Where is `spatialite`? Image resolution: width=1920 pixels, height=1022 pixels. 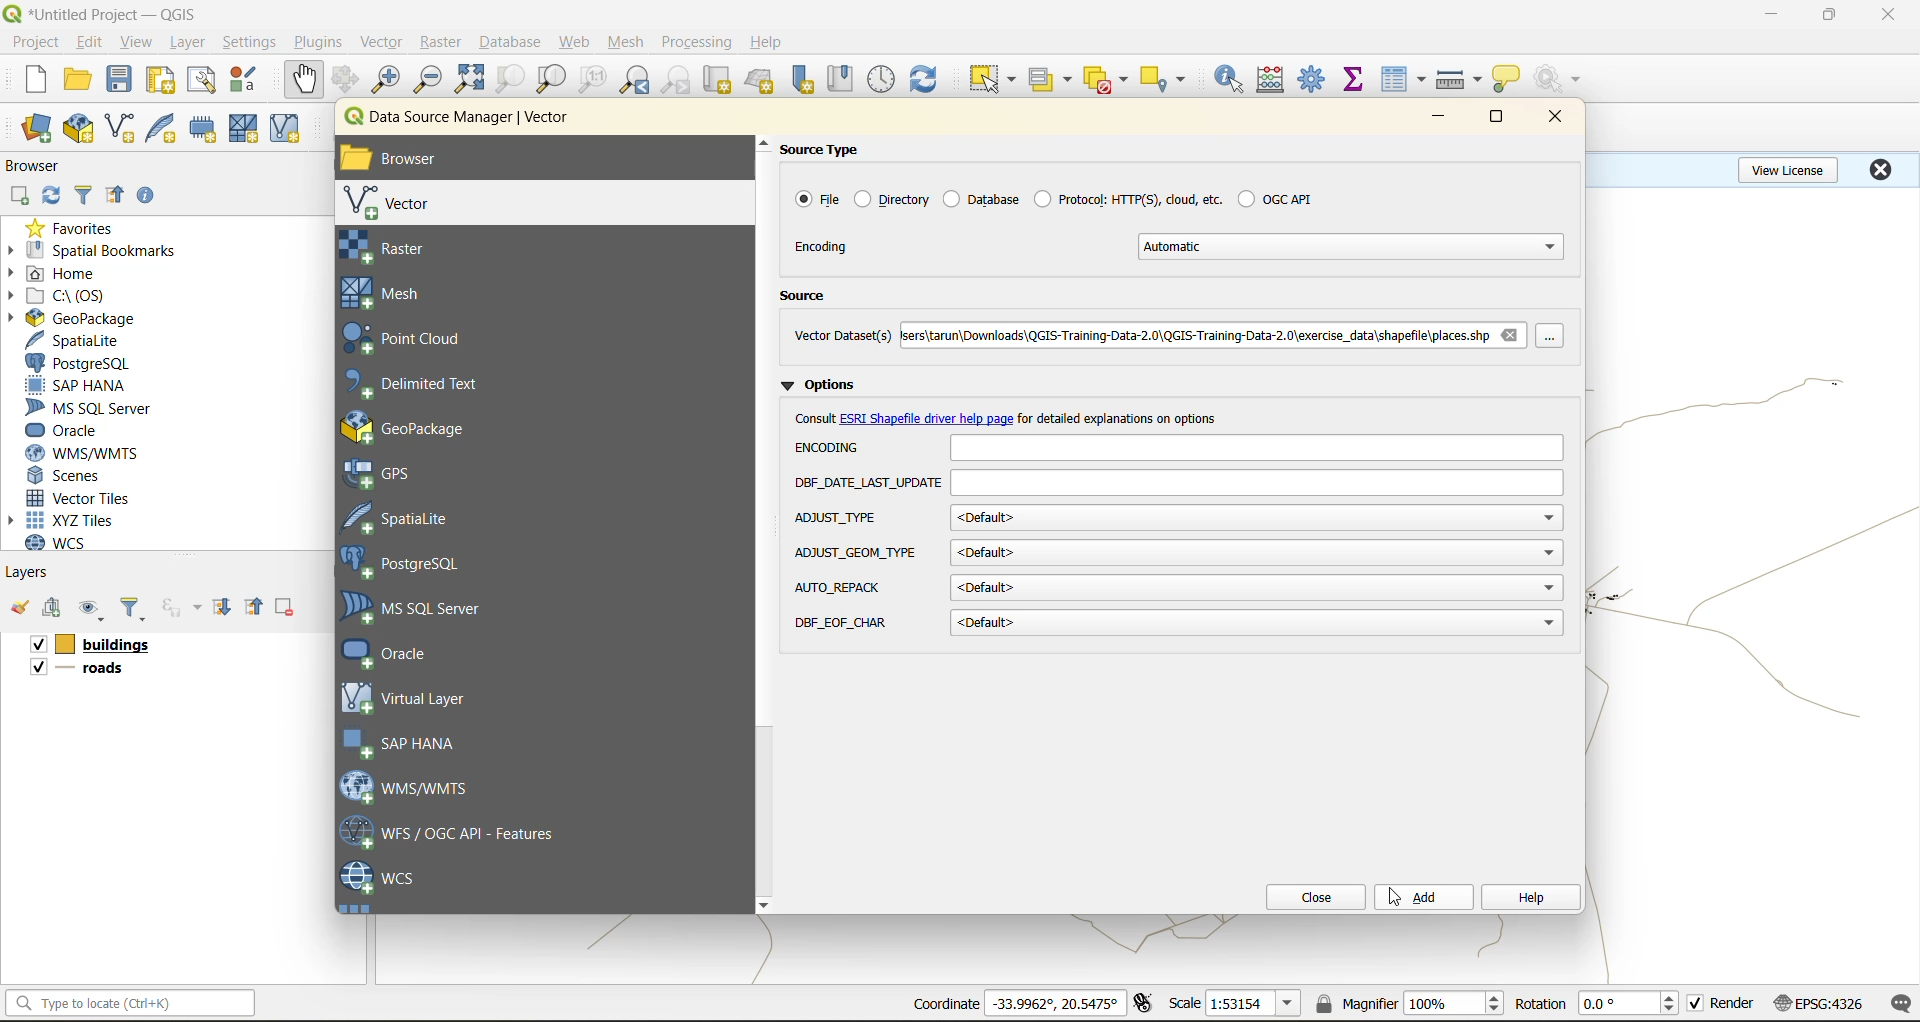
spatialite is located at coordinates (83, 342).